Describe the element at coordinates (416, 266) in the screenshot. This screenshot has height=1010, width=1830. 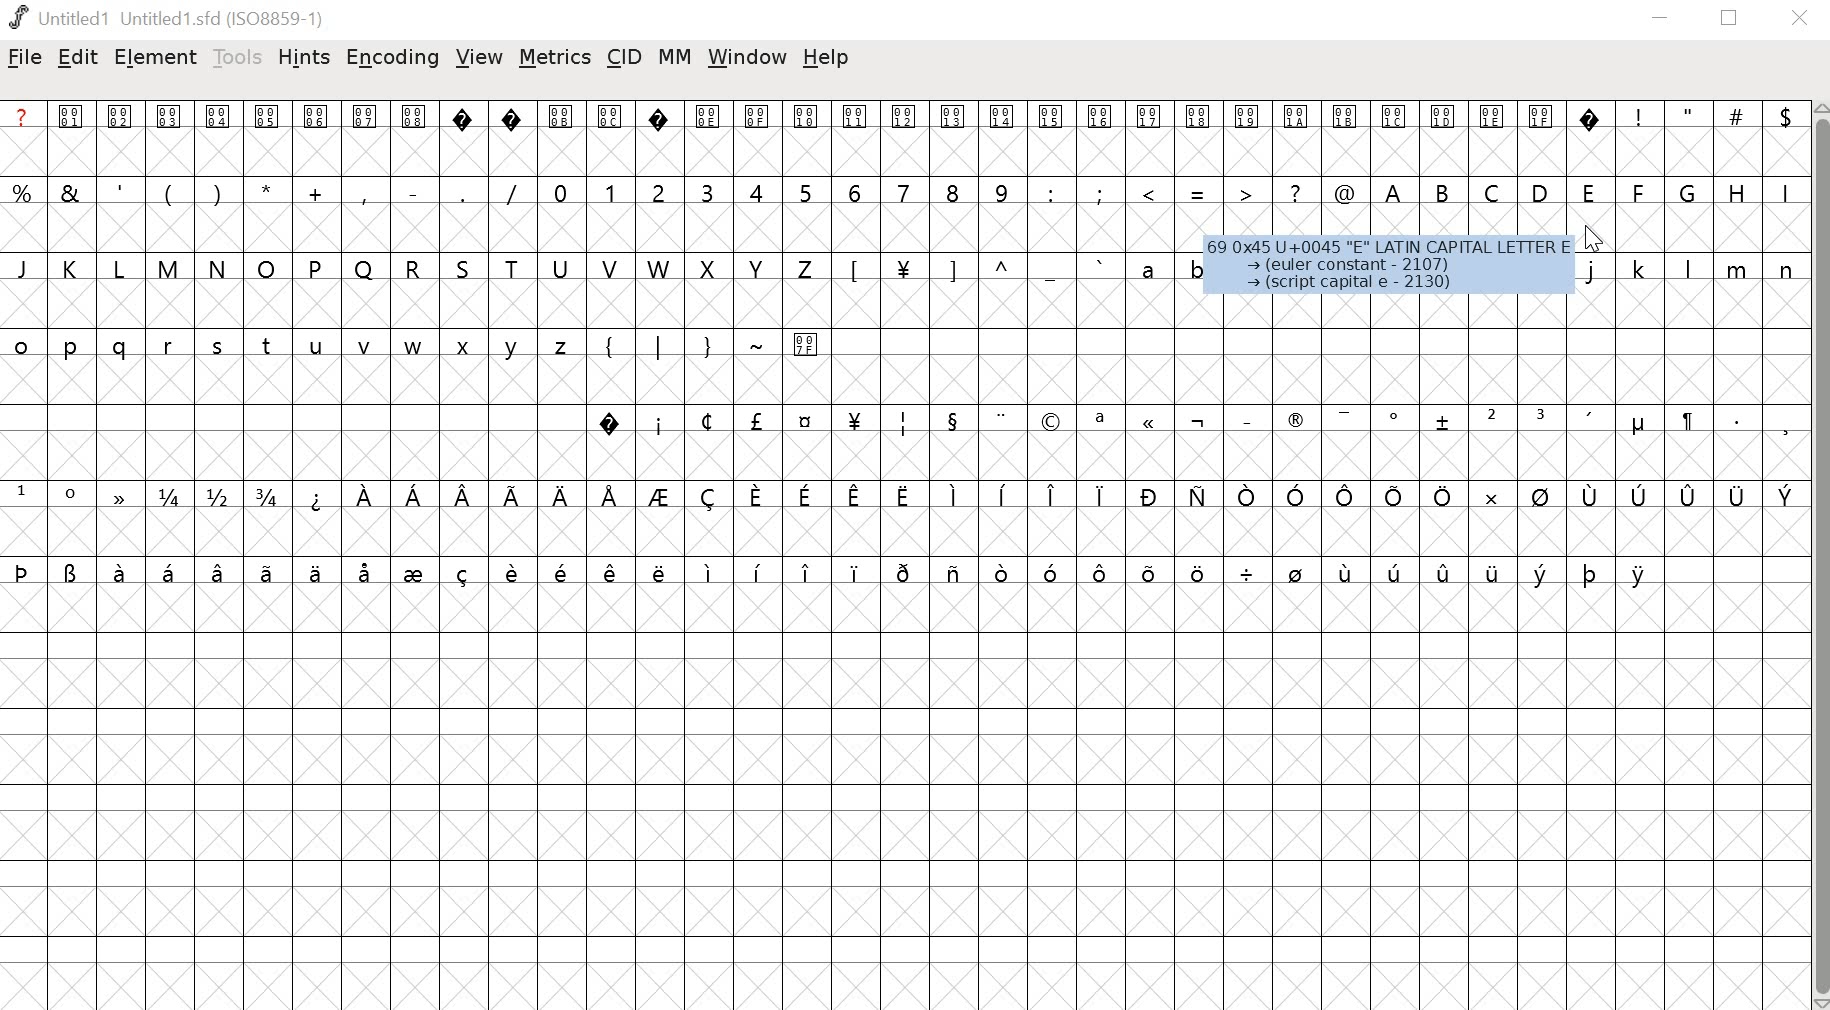
I see `uppercase alphabets` at that location.